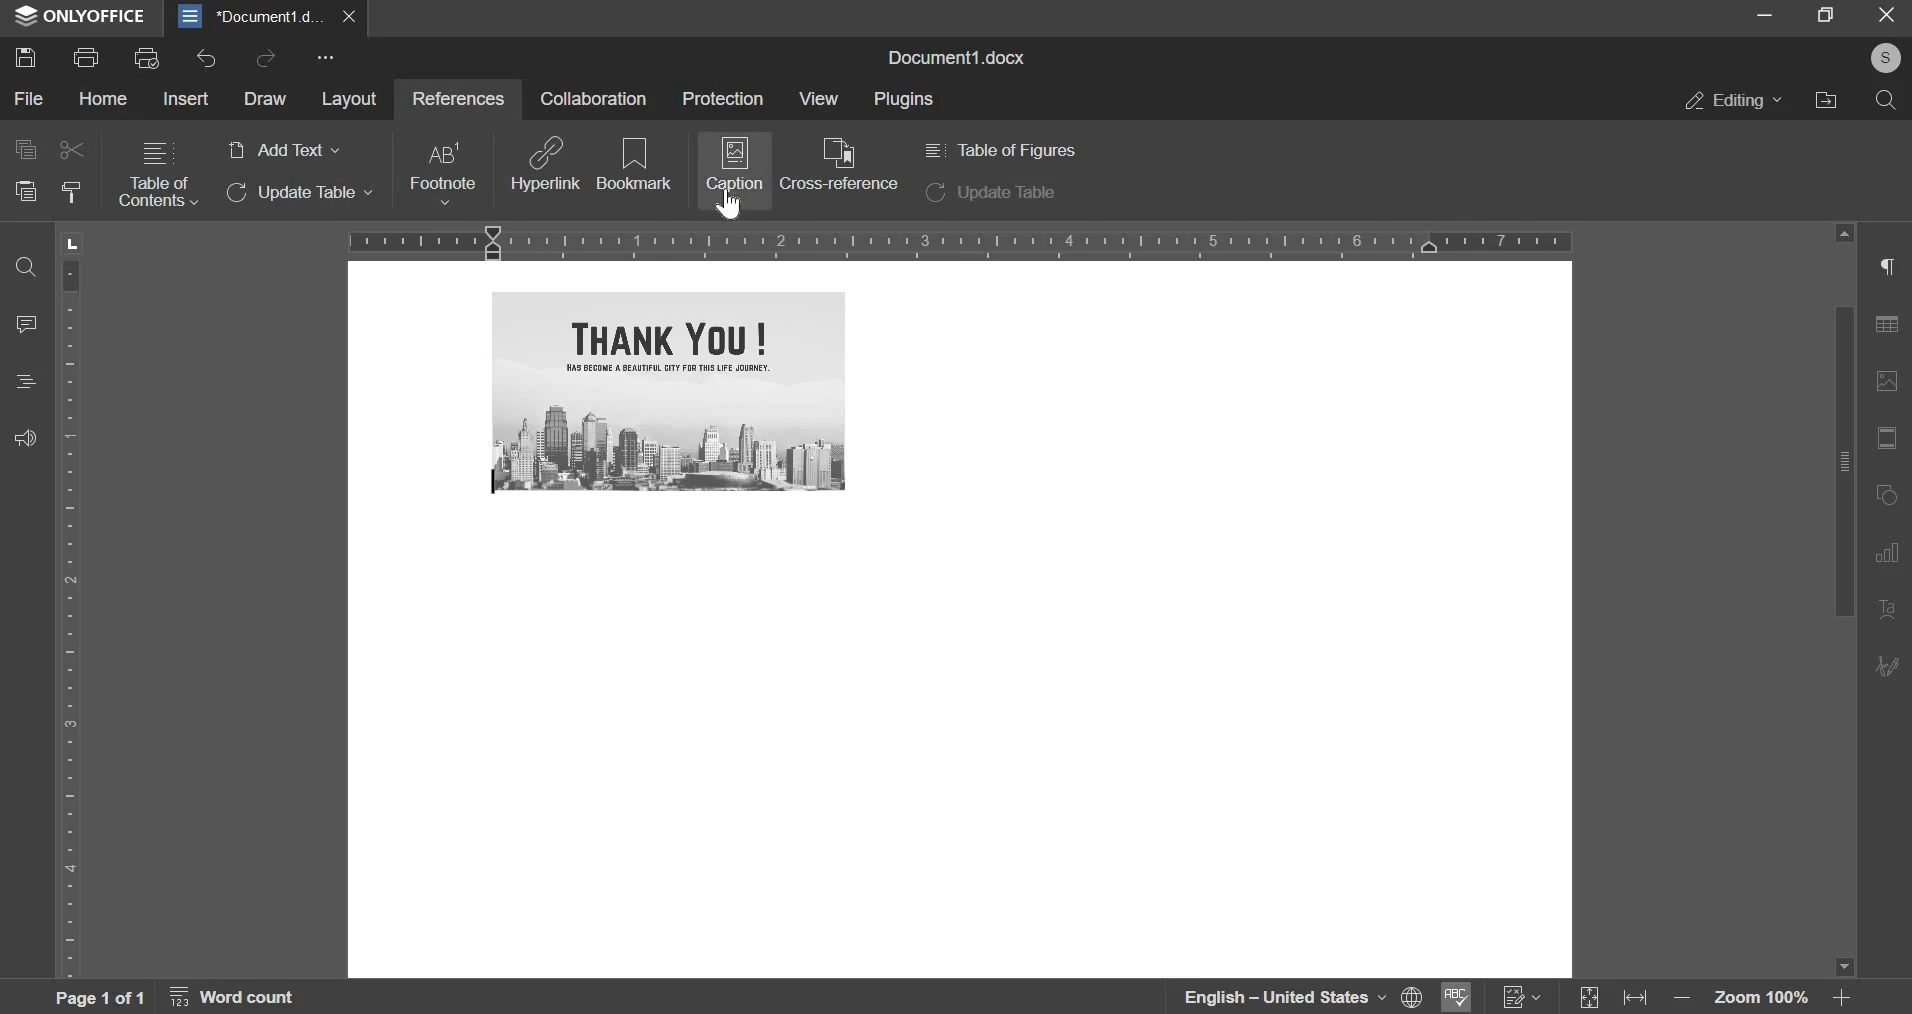  I want to click on collaboration, so click(593, 98).